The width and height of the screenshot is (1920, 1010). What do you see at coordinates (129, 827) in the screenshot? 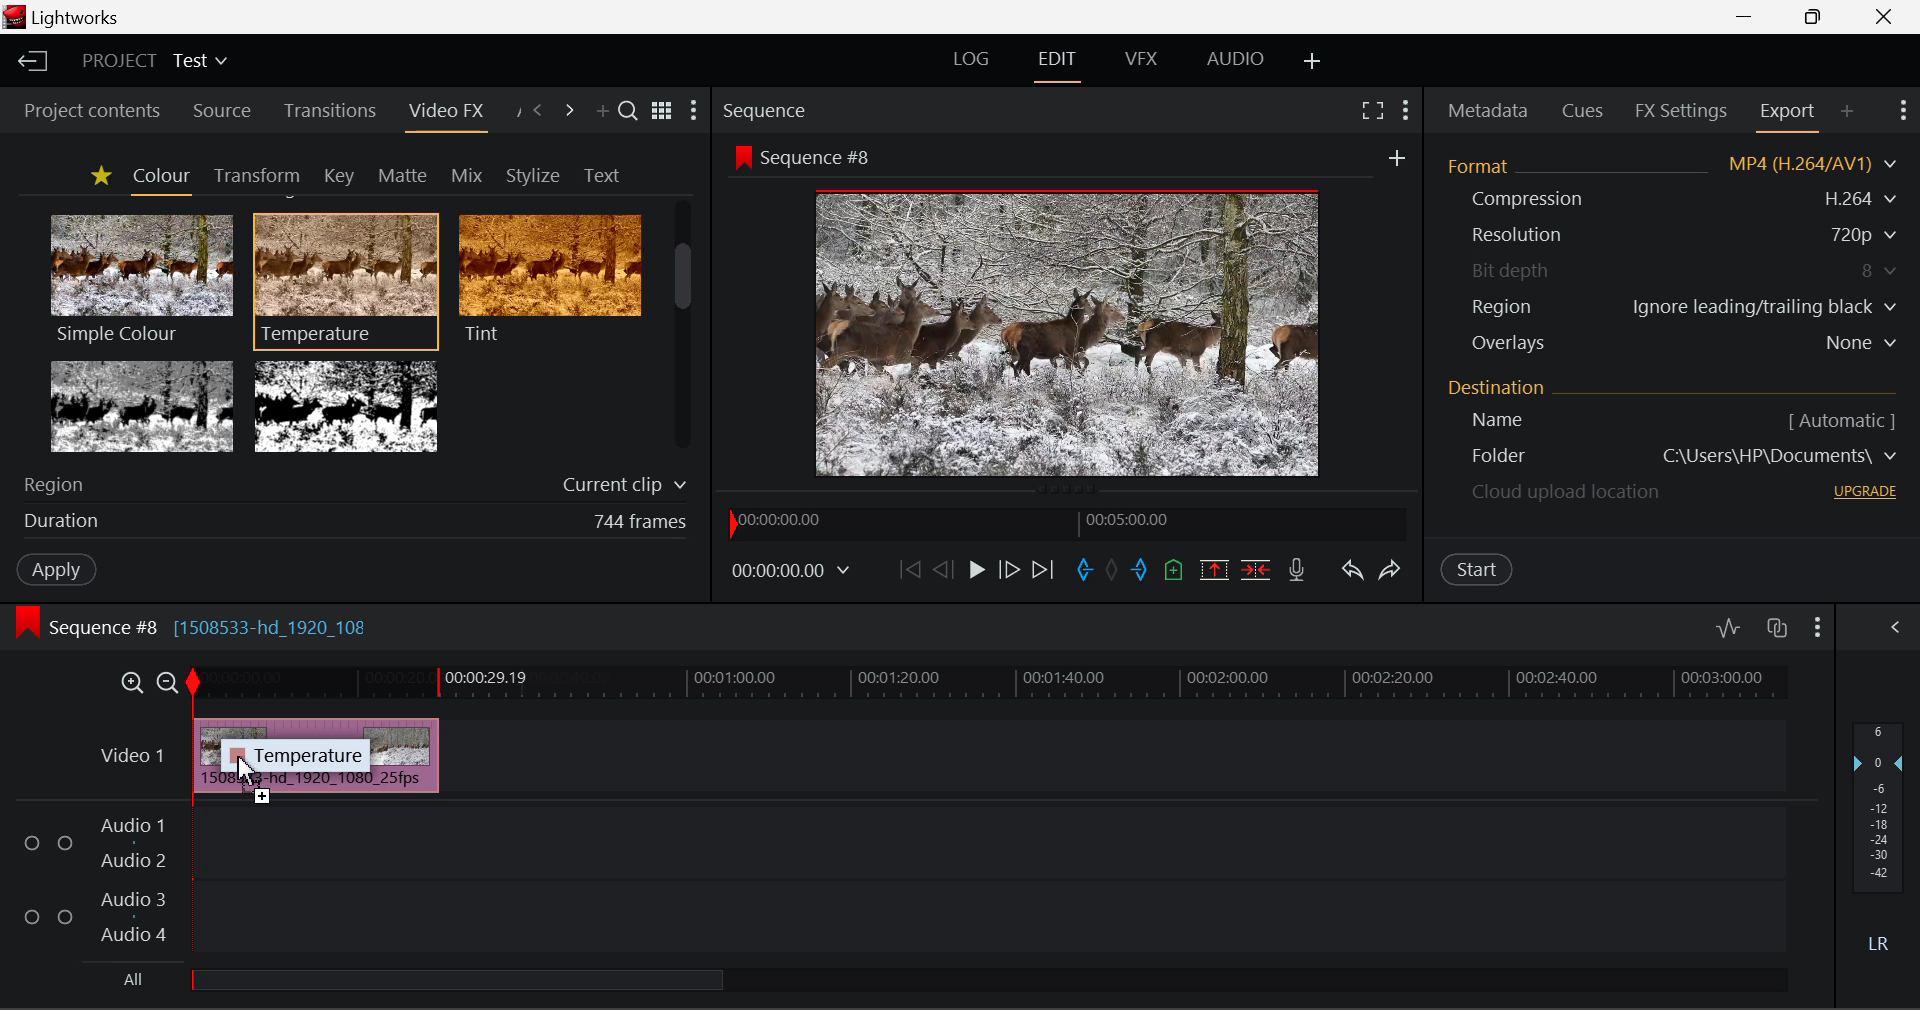
I see `Audio 1` at bounding box center [129, 827].